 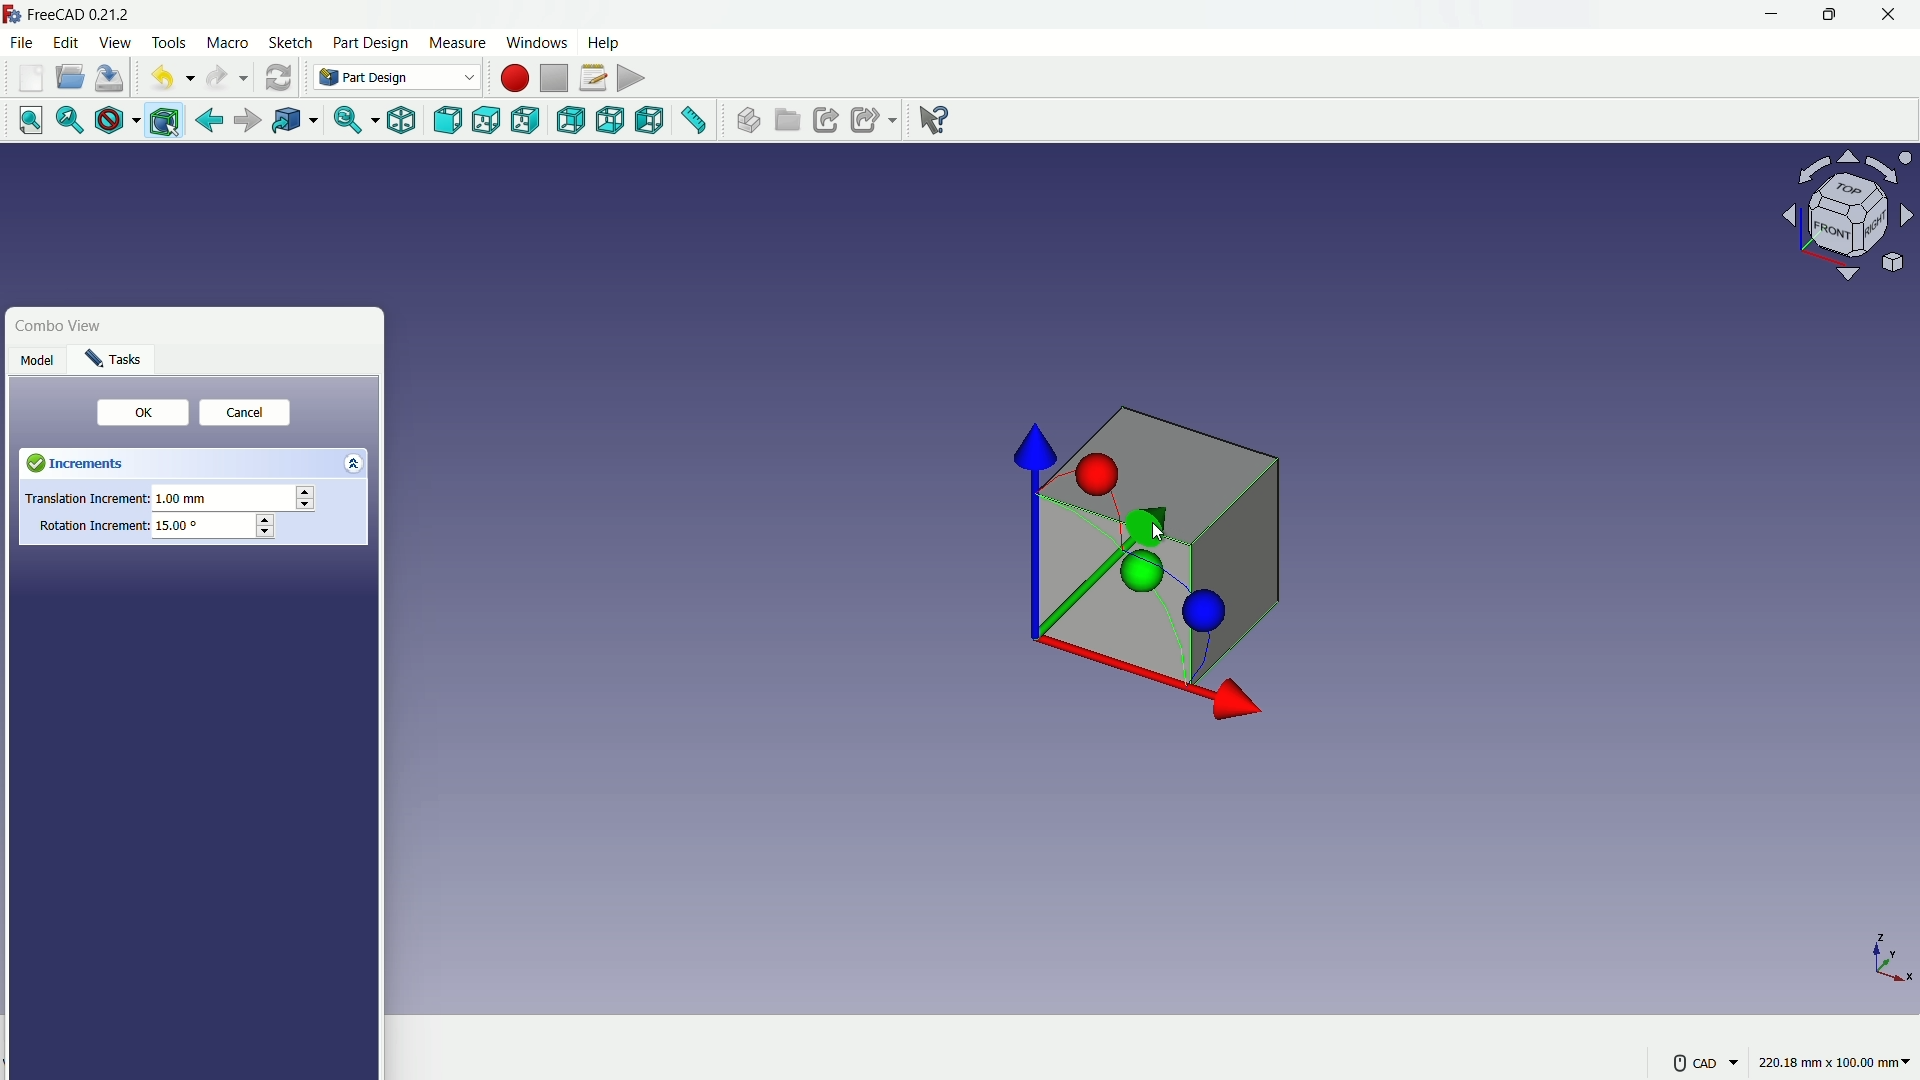 What do you see at coordinates (746, 121) in the screenshot?
I see `create part` at bounding box center [746, 121].